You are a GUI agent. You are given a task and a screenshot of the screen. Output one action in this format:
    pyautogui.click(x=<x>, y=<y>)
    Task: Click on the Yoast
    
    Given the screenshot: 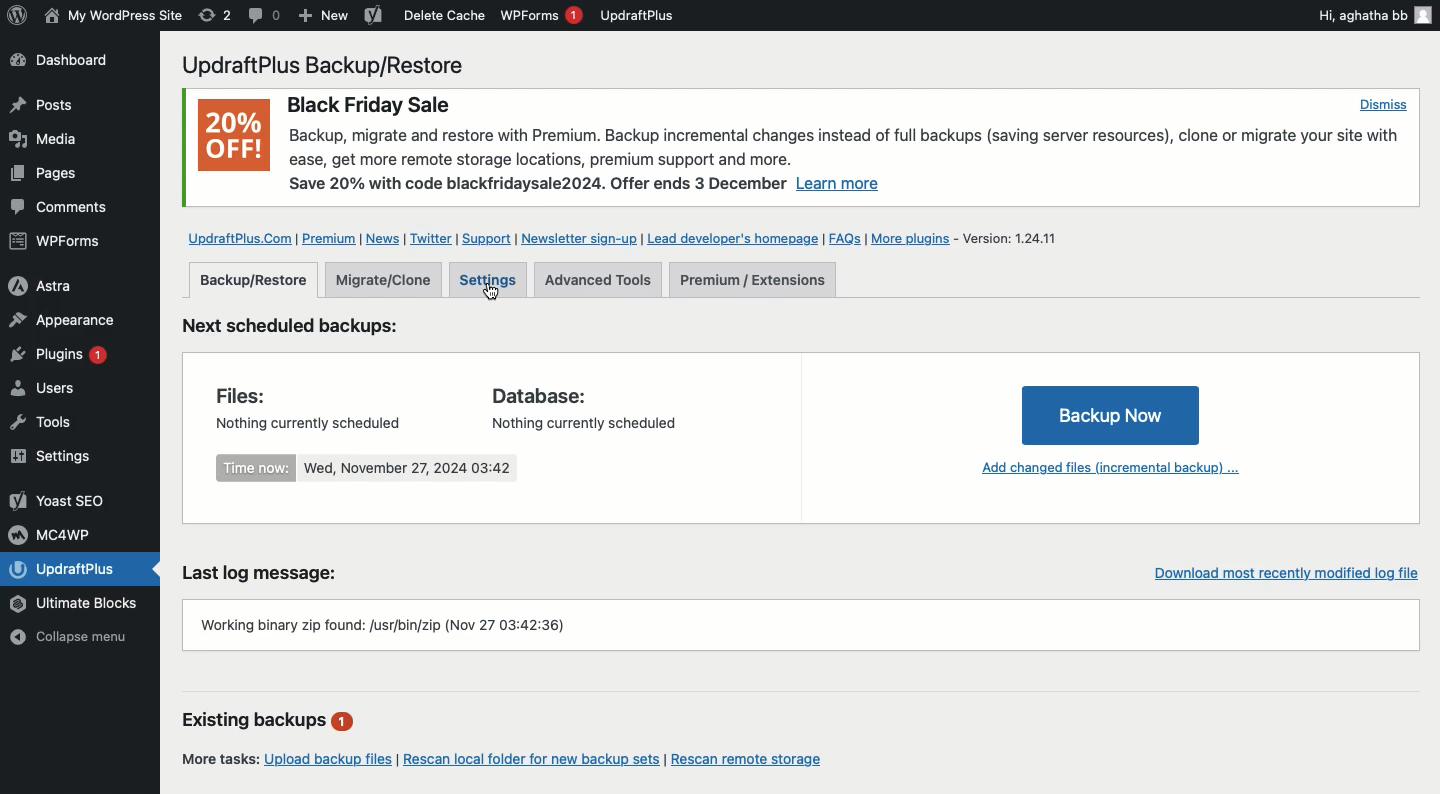 What is the action you would take?
    pyautogui.click(x=372, y=17)
    